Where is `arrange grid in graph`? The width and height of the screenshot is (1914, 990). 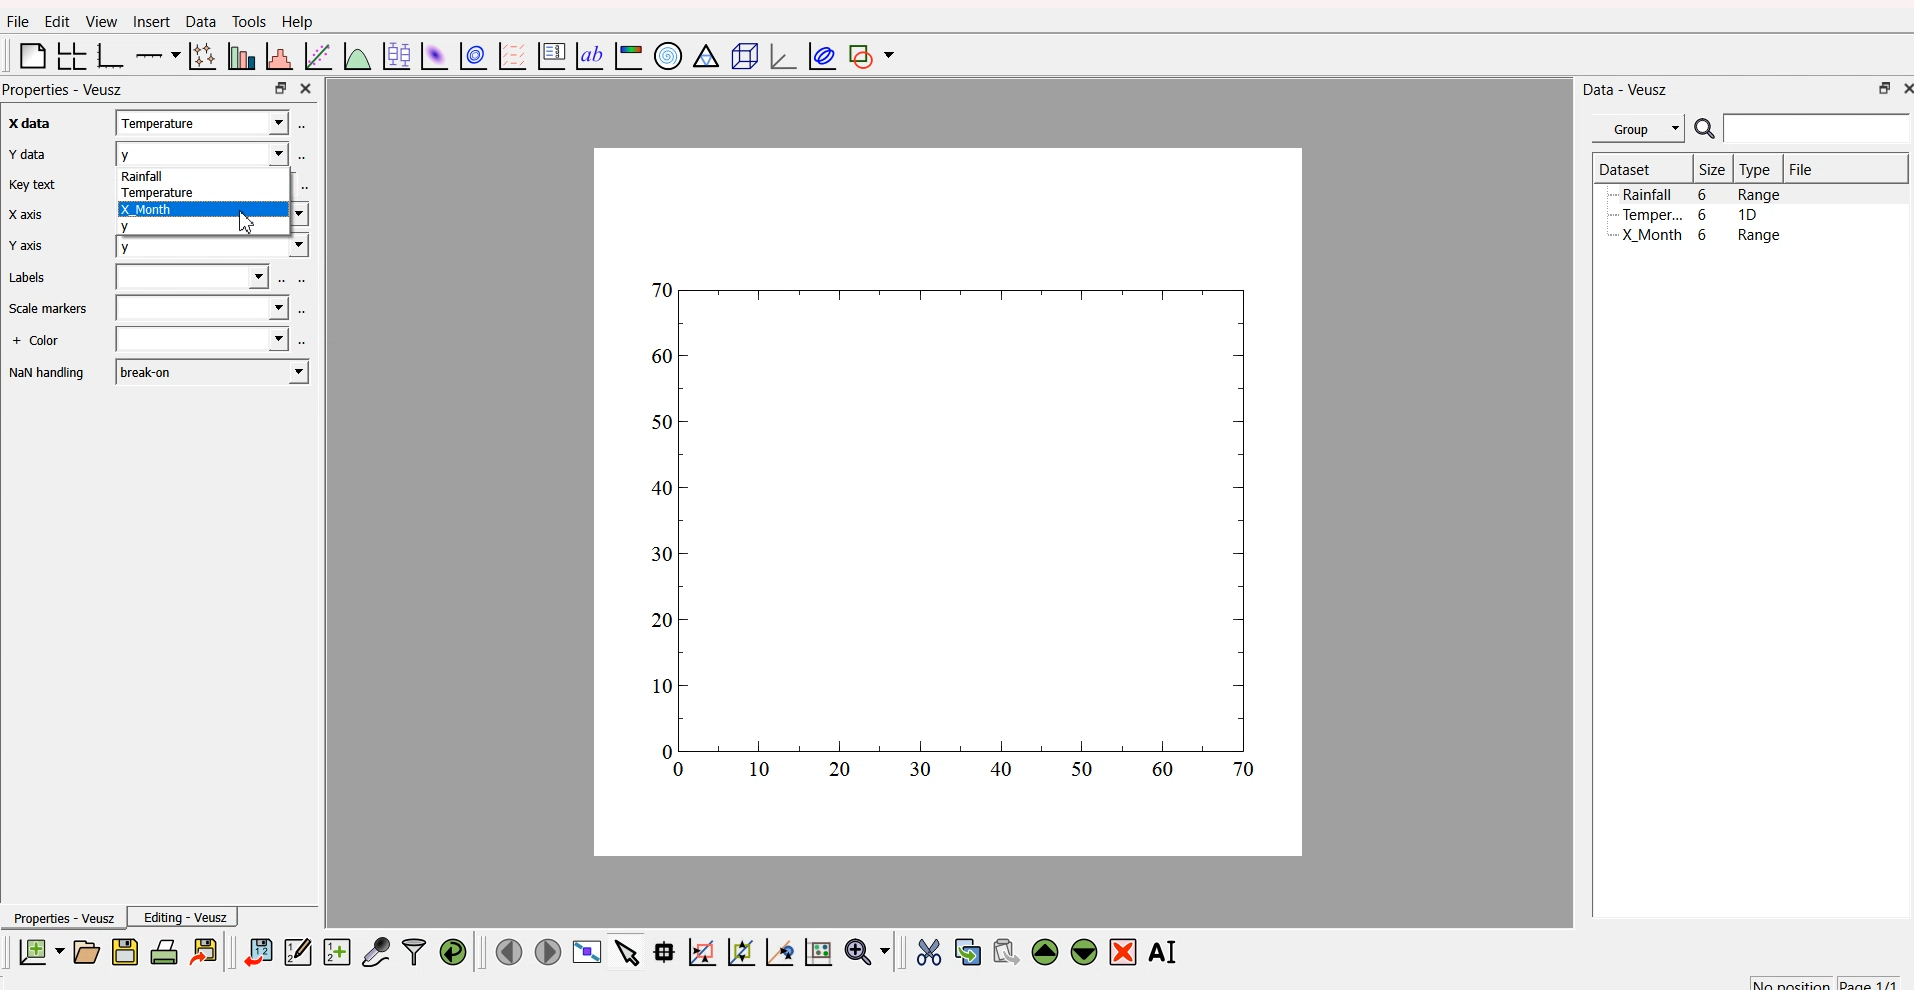
arrange grid in graph is located at coordinates (70, 57).